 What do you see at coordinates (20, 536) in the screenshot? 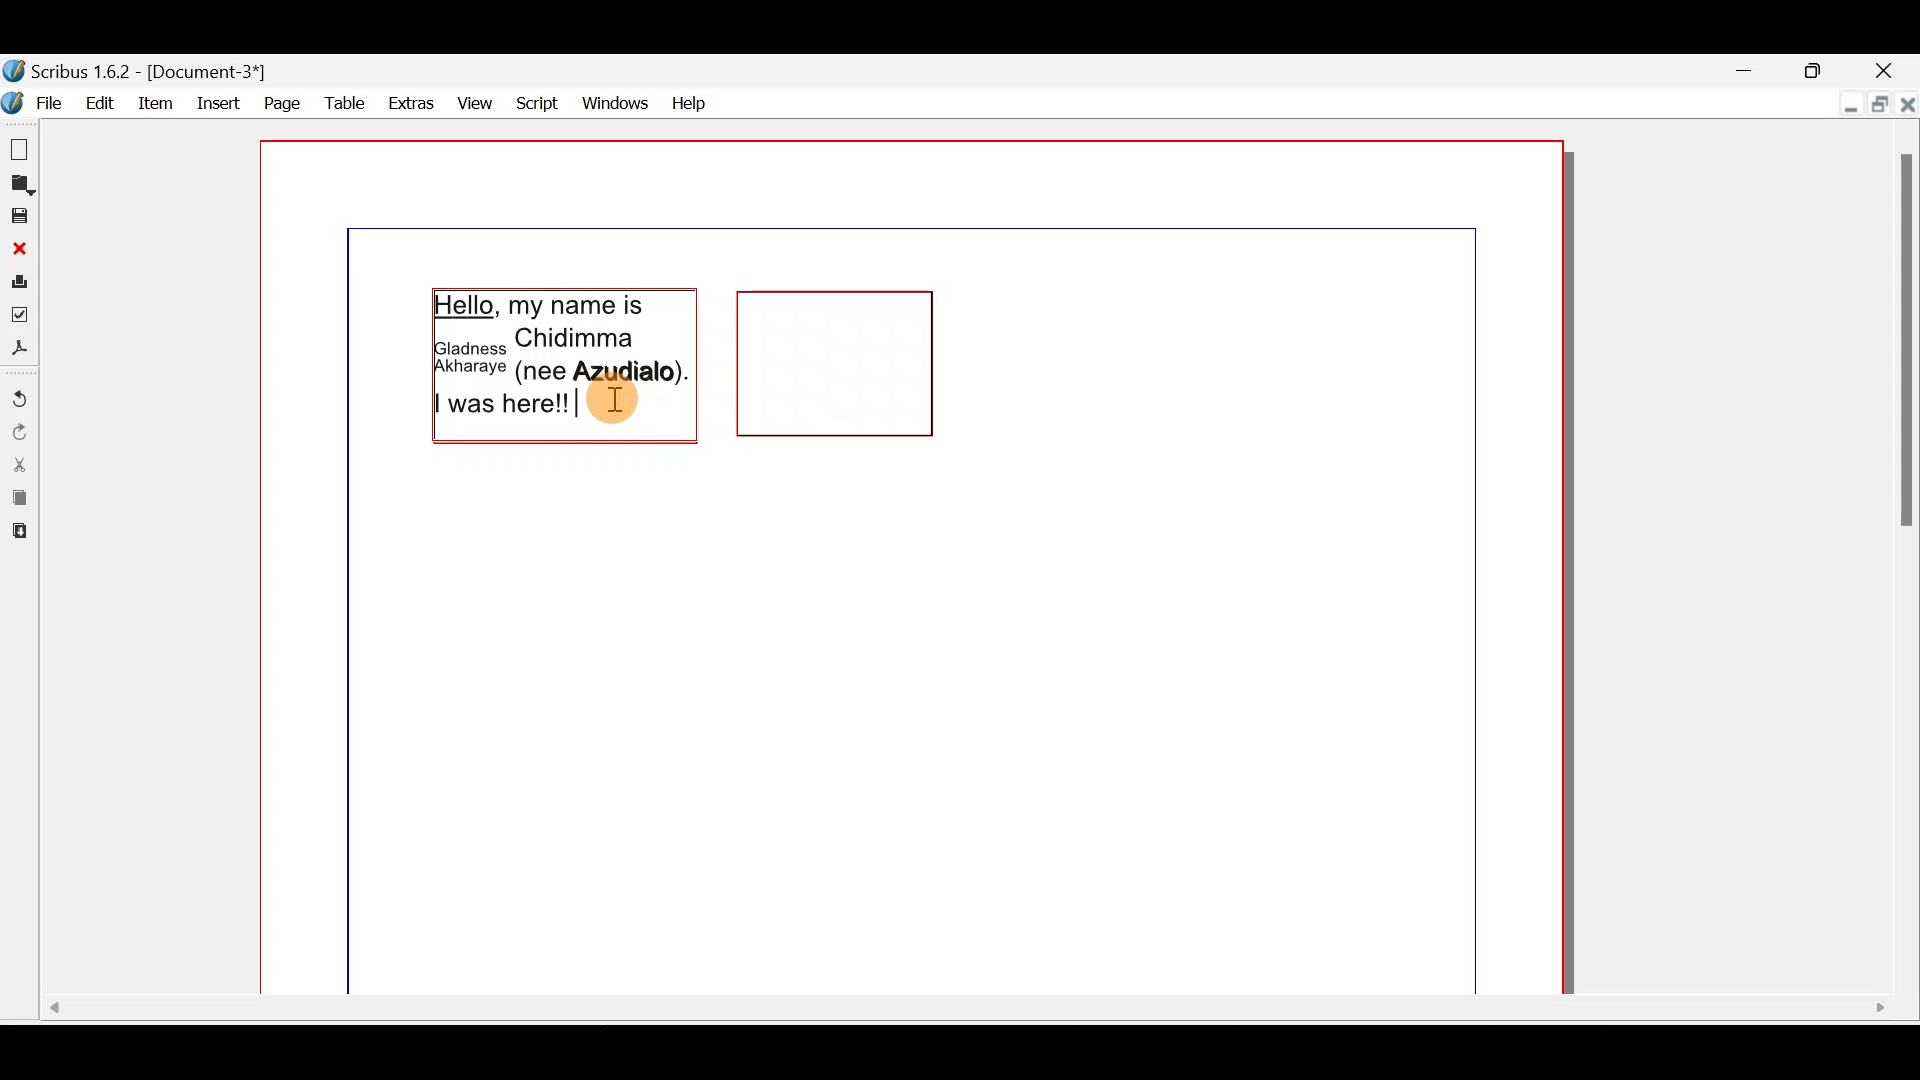
I see `Paste` at bounding box center [20, 536].